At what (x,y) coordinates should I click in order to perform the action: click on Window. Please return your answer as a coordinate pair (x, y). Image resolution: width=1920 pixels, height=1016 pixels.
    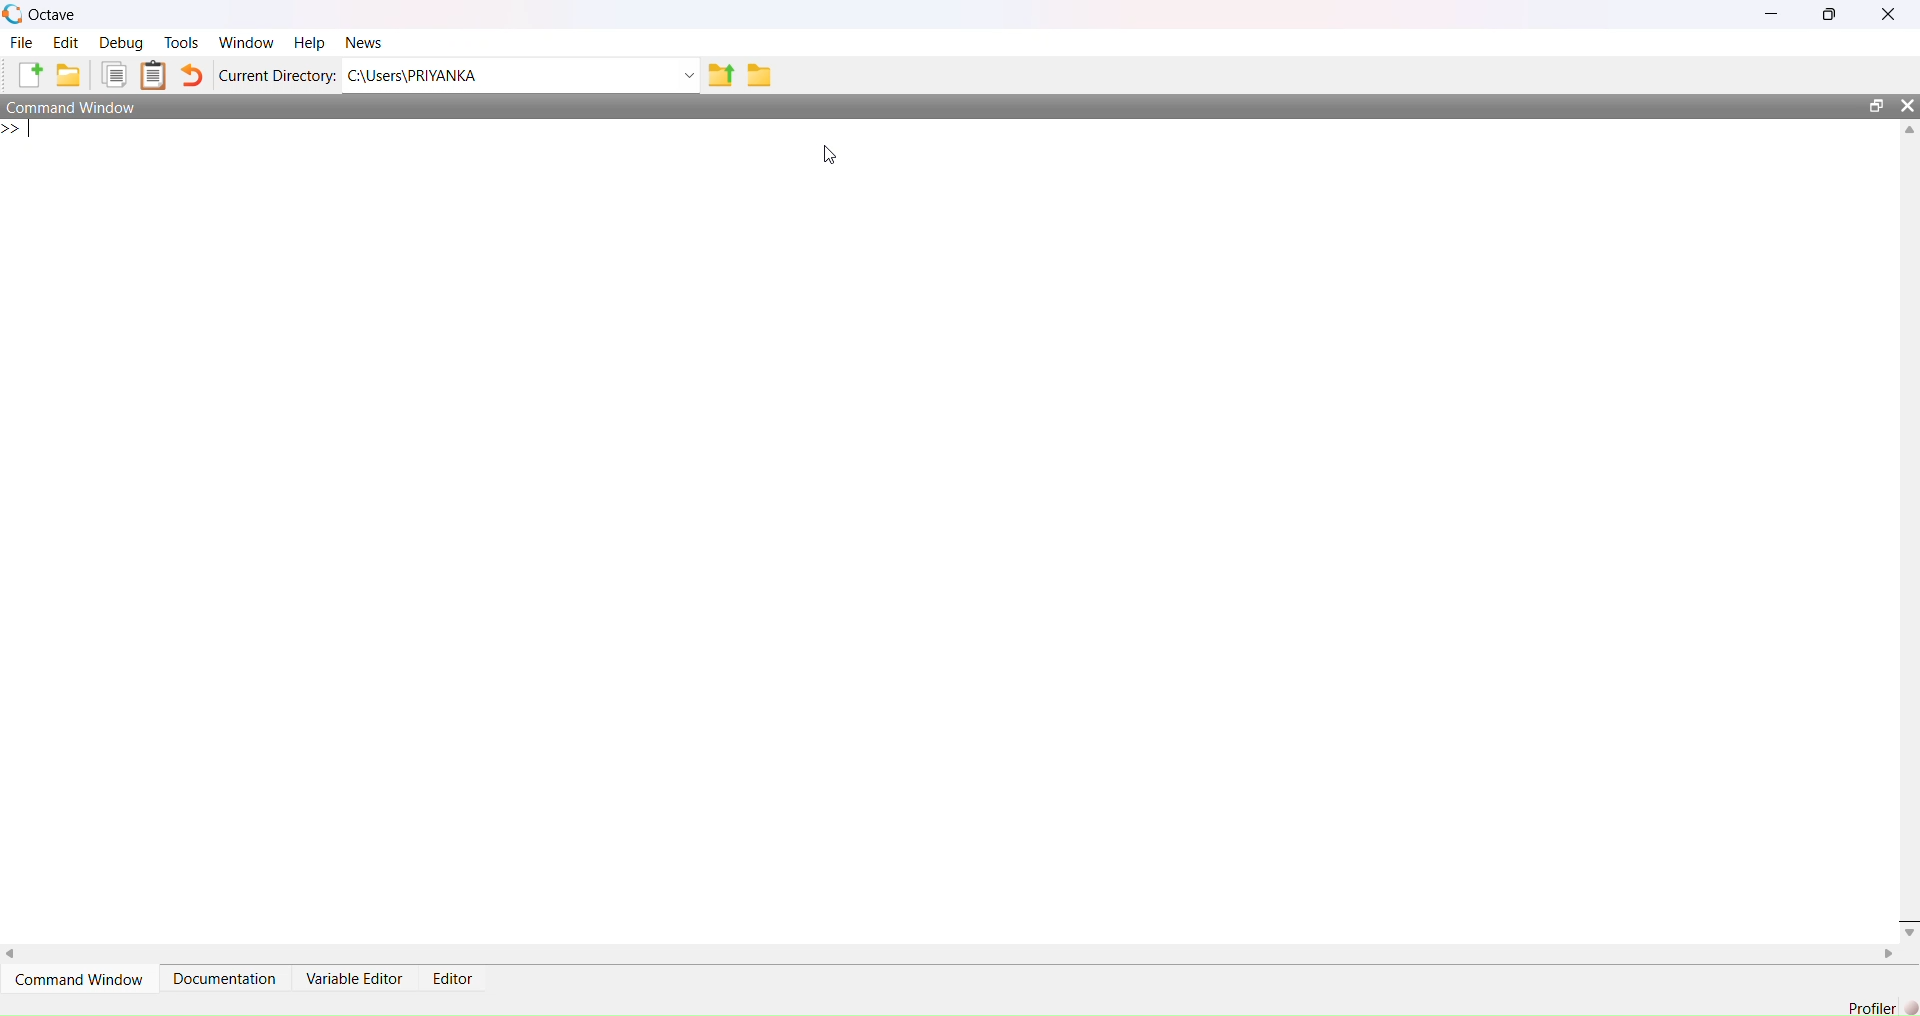
    Looking at the image, I should click on (247, 43).